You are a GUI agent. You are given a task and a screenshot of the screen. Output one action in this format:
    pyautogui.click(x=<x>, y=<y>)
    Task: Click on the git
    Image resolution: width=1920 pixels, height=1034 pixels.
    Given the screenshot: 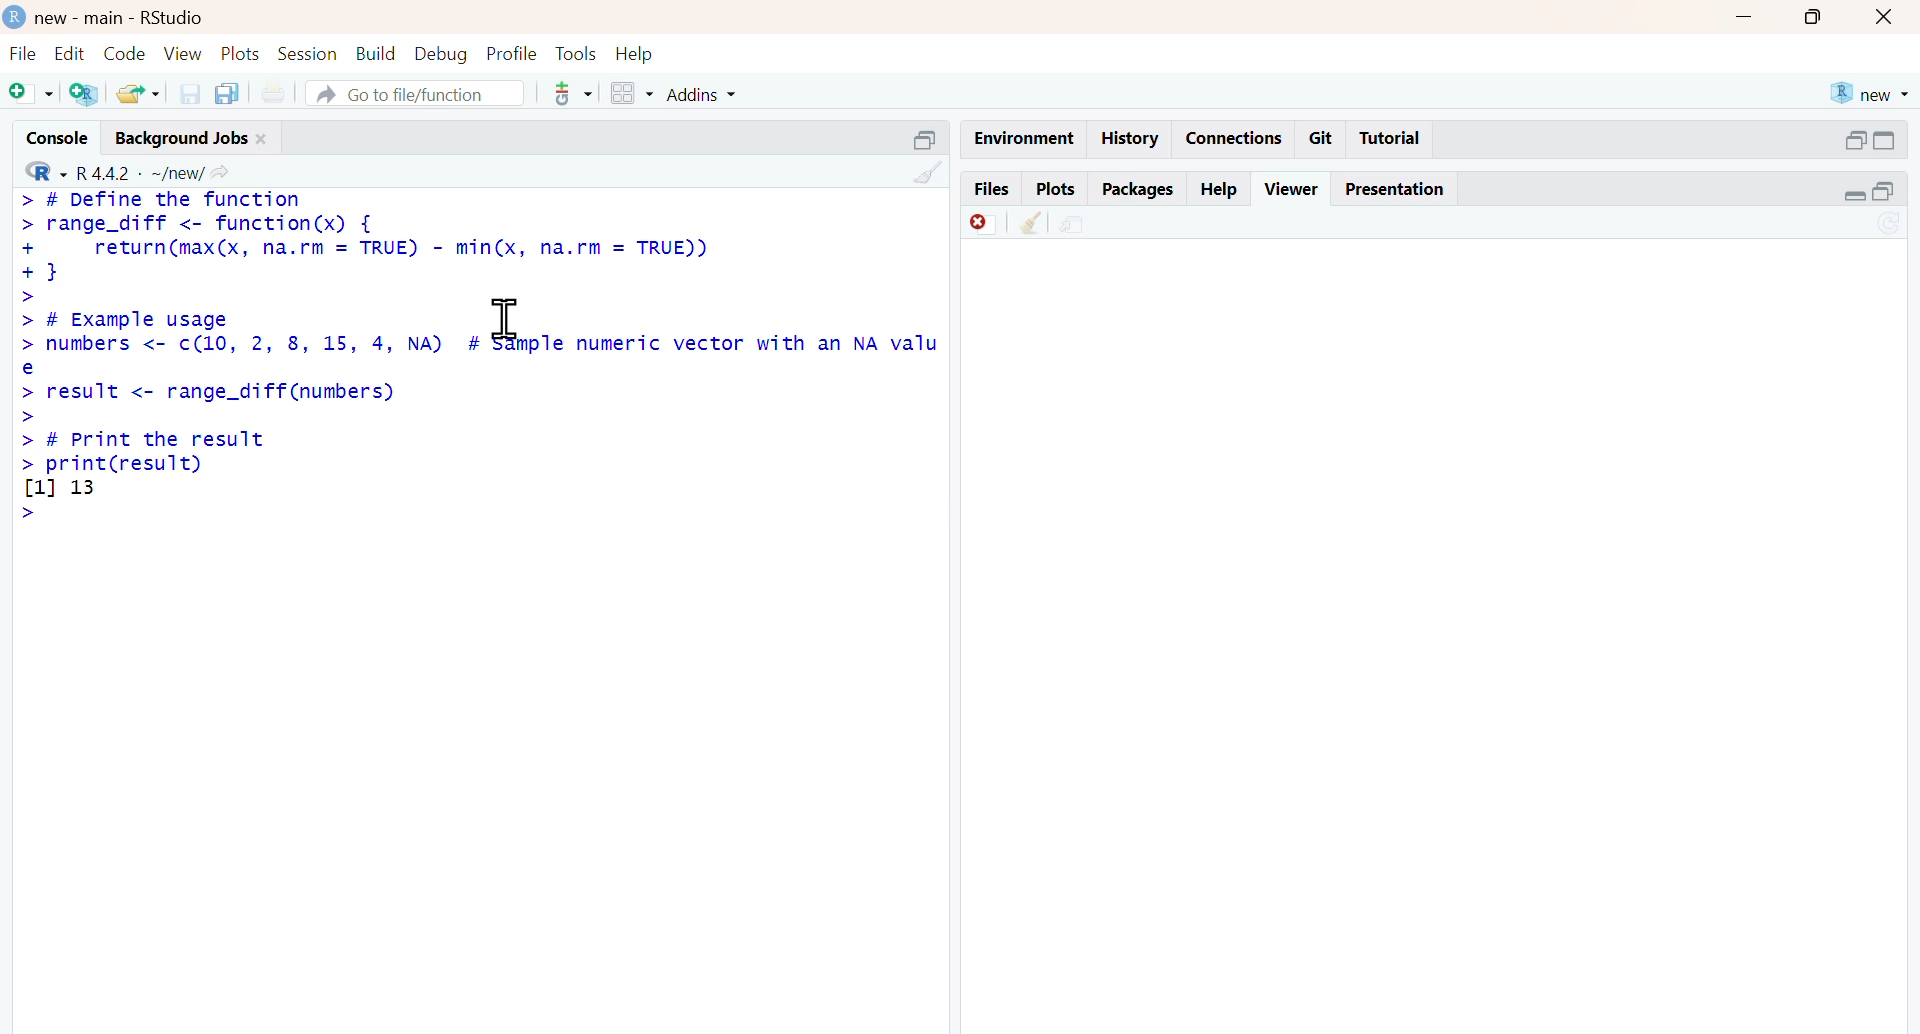 What is the action you would take?
    pyautogui.click(x=1322, y=138)
    